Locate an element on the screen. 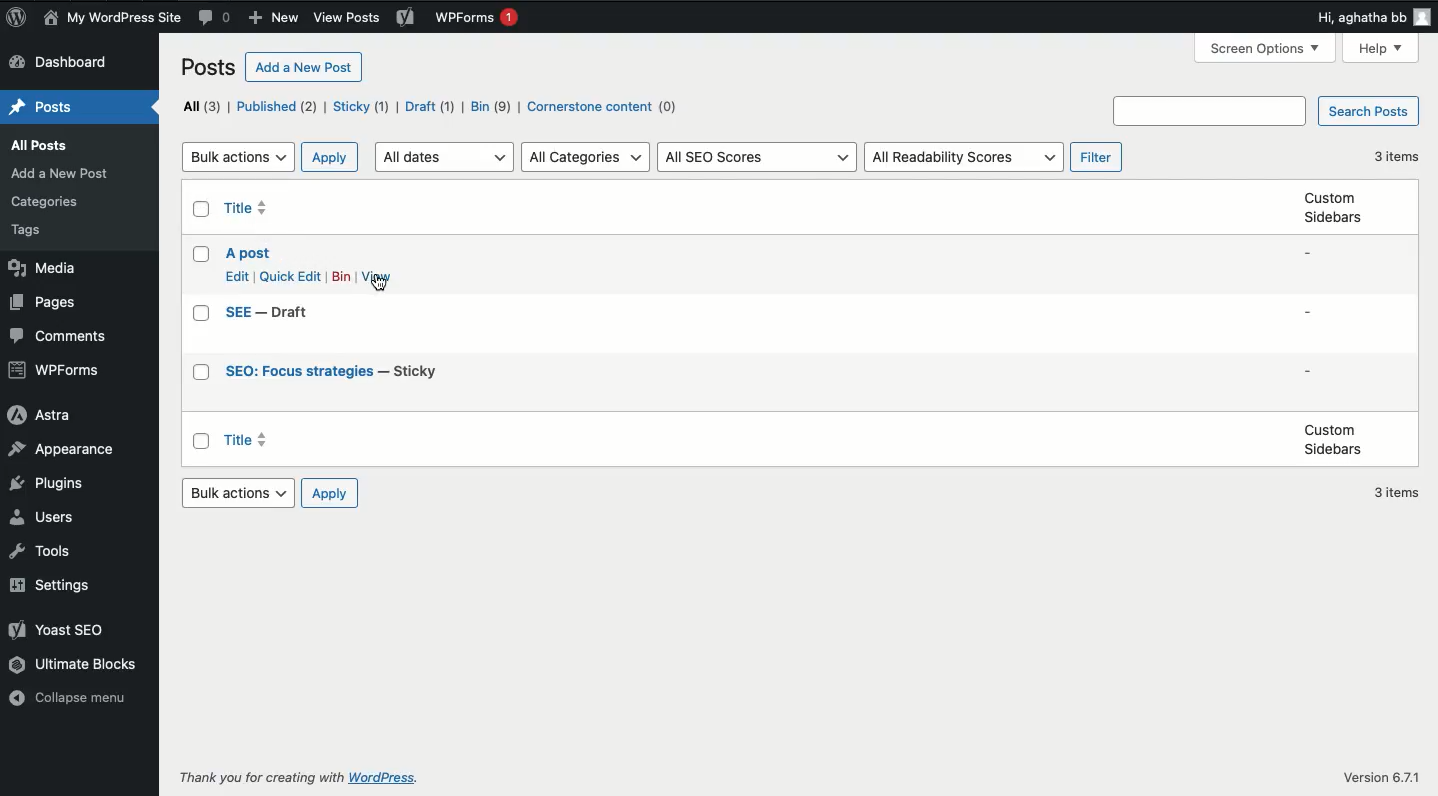 The width and height of the screenshot is (1438, 796). All SEO scores is located at coordinates (758, 157).